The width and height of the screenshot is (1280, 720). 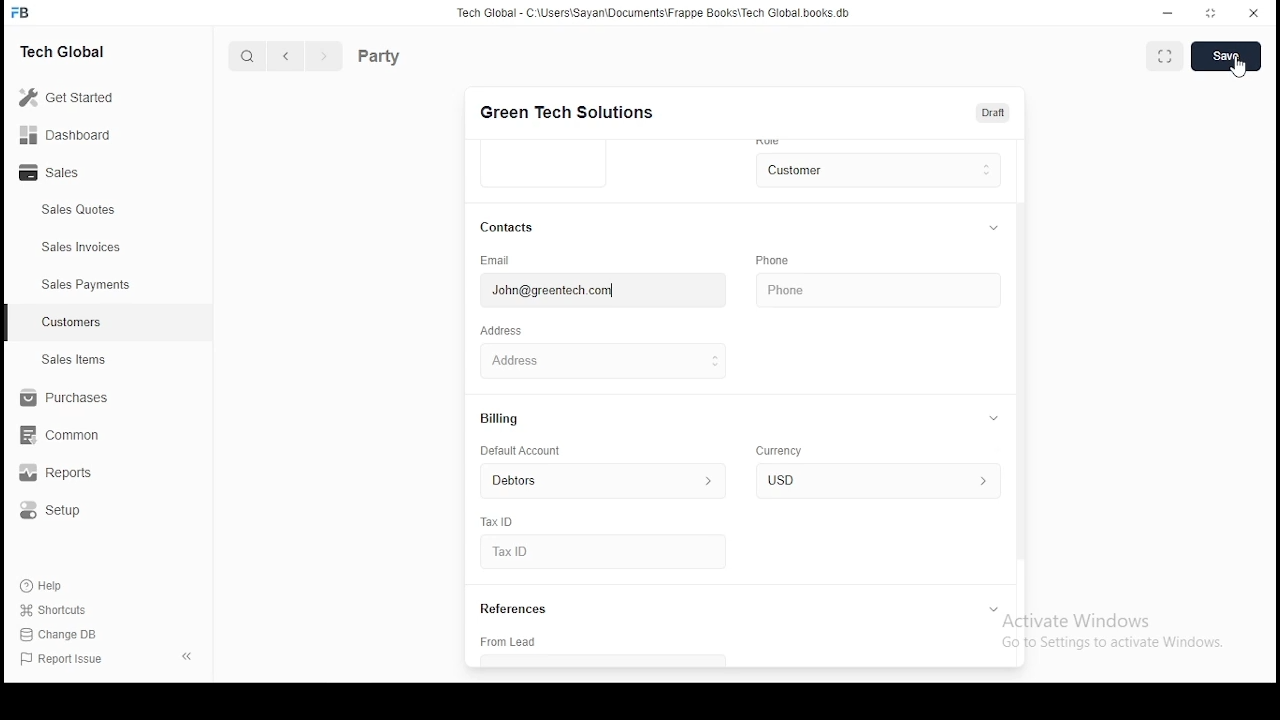 I want to click on close pane, so click(x=189, y=656).